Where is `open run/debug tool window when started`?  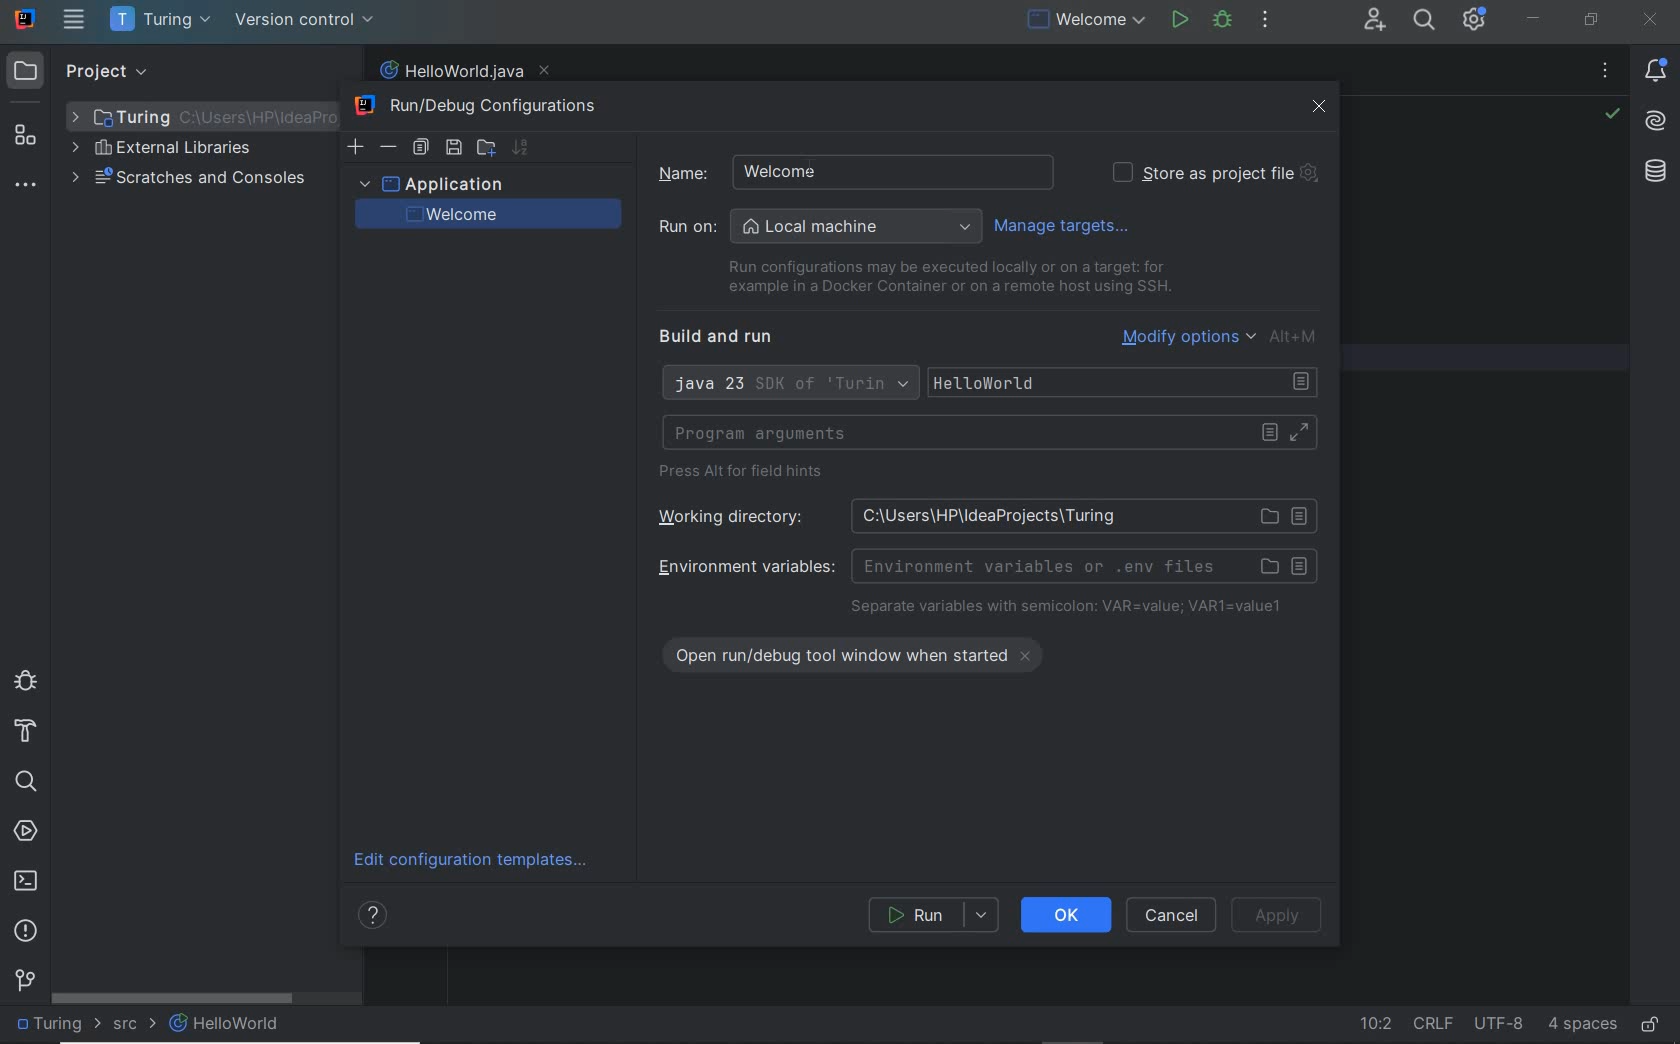 open run/debug tool window when started is located at coordinates (865, 652).